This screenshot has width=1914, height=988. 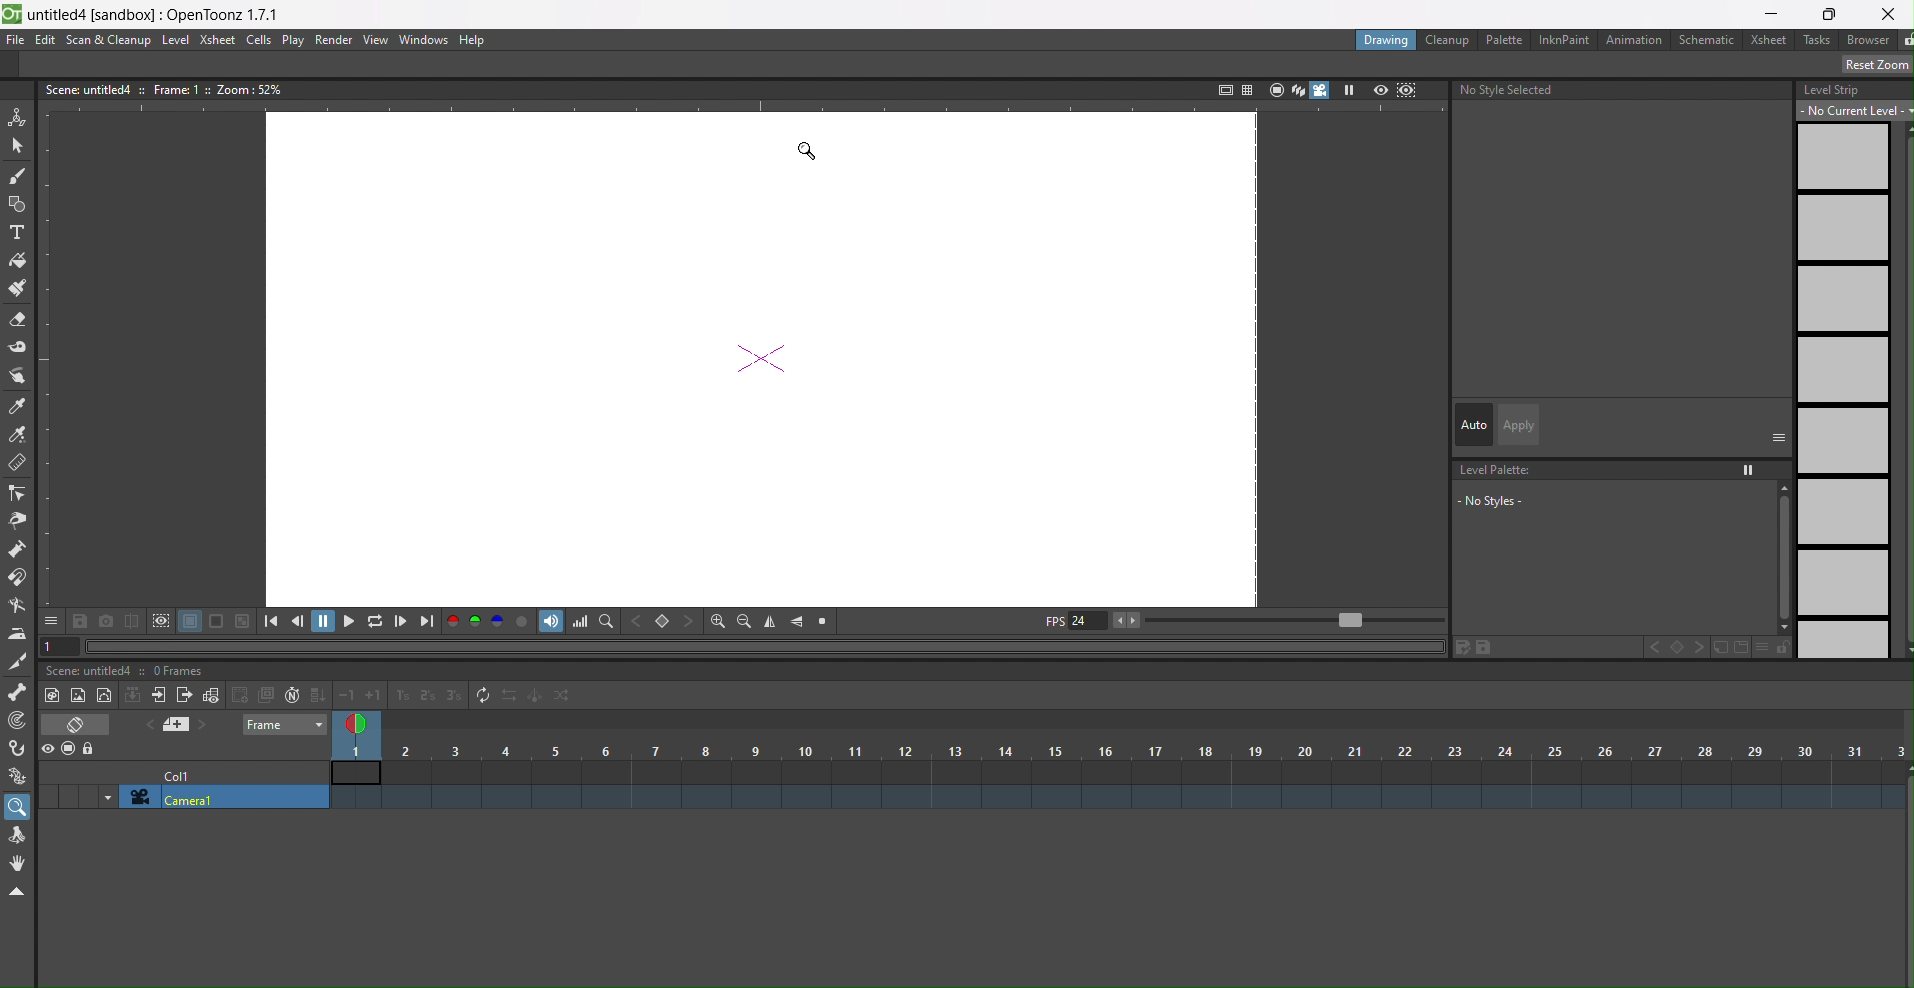 What do you see at coordinates (1073, 625) in the screenshot?
I see `fps display` at bounding box center [1073, 625].